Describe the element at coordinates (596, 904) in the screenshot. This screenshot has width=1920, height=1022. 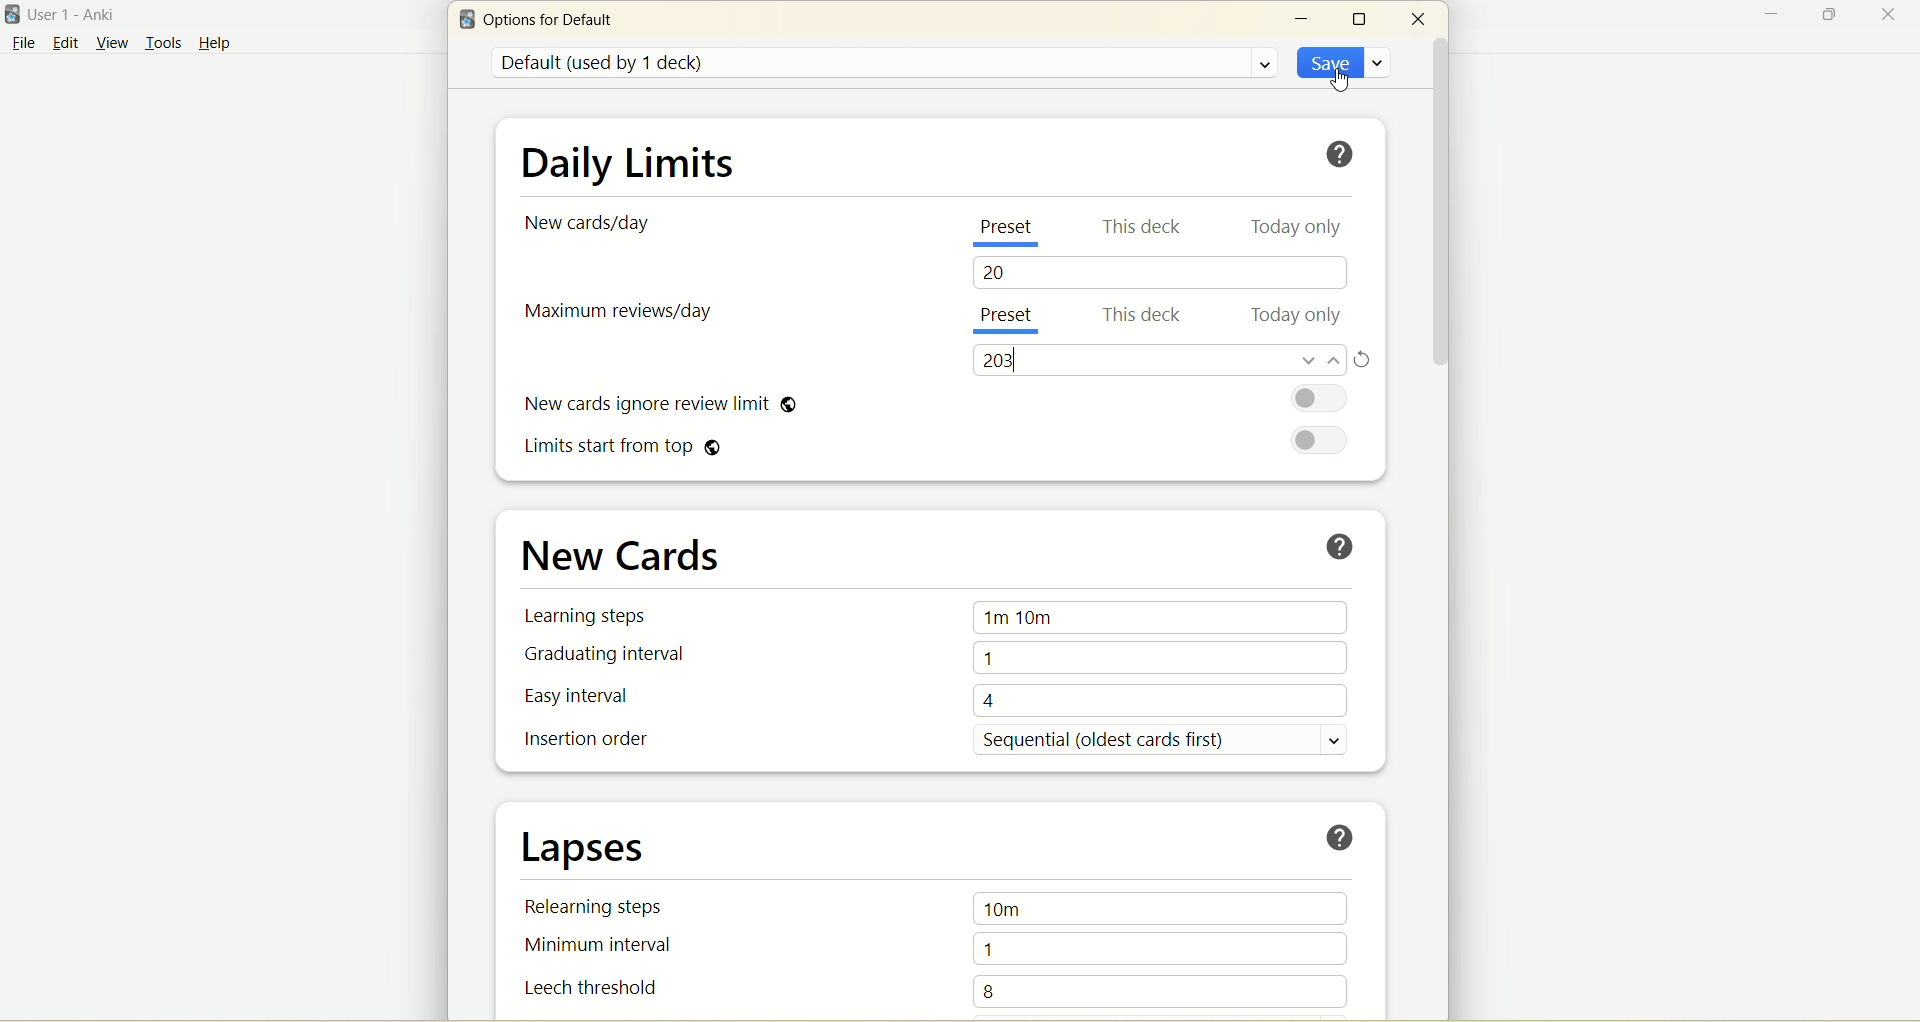
I see `relearning steps` at that location.